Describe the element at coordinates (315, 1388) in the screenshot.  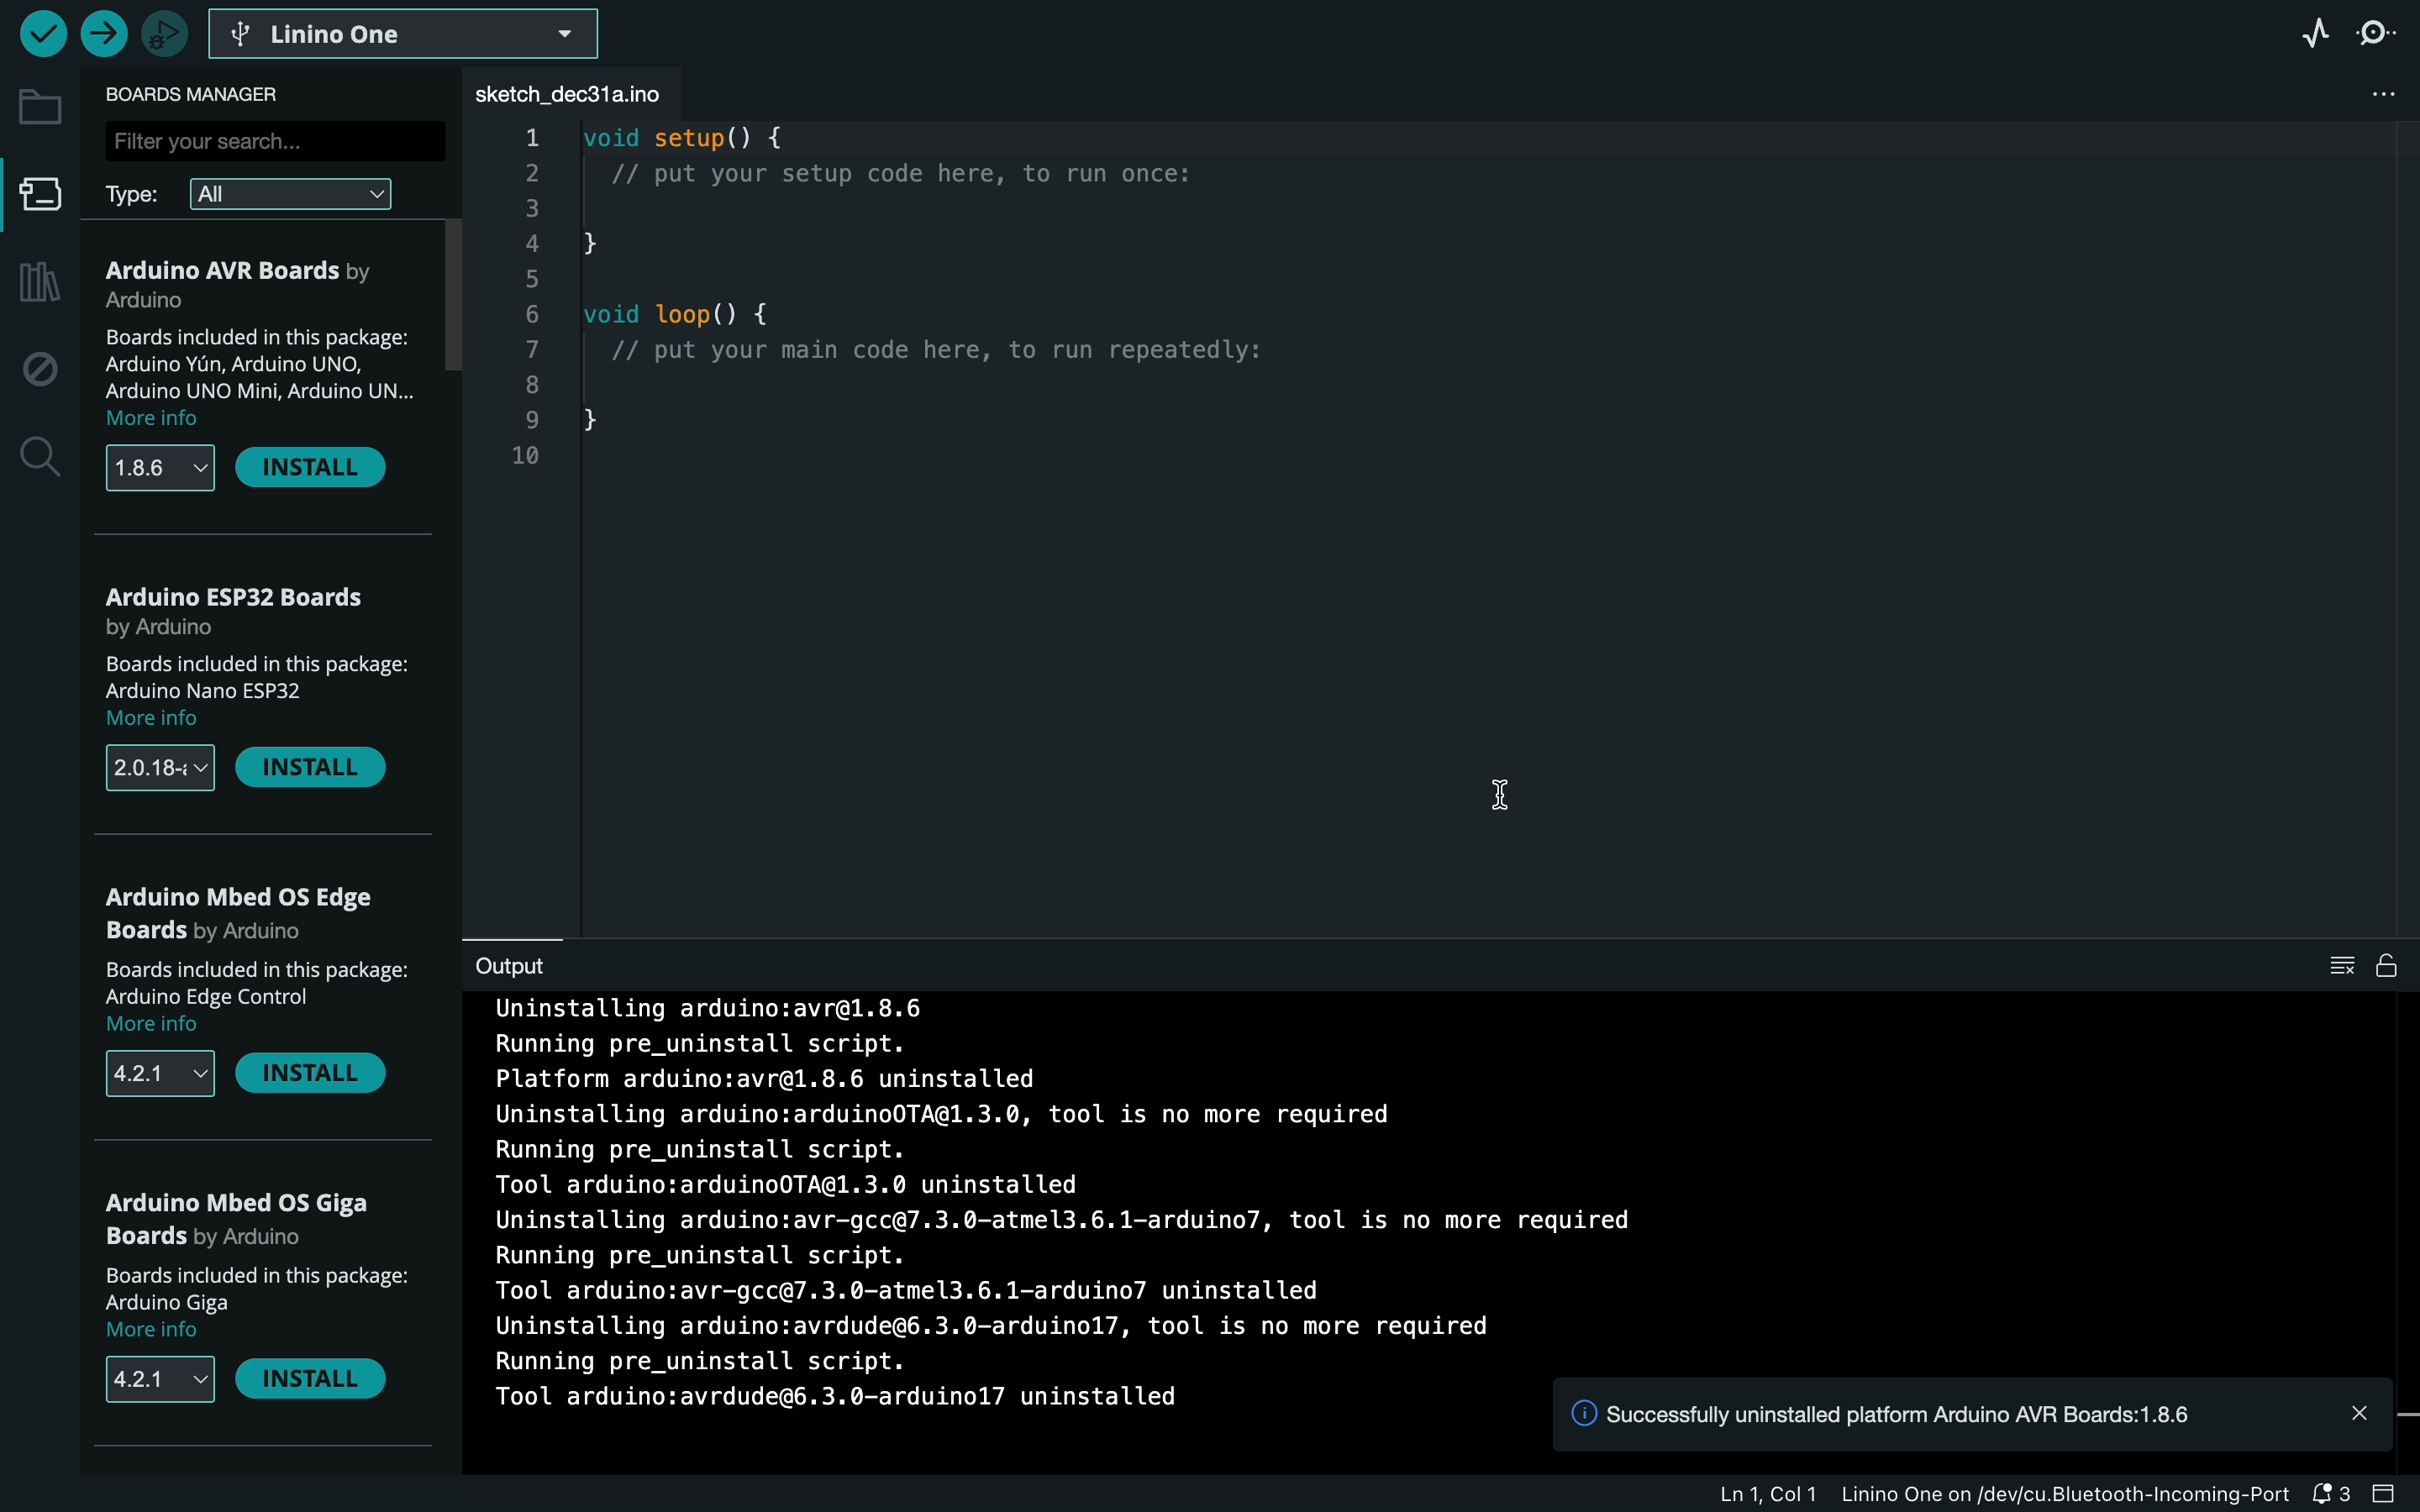
I see `install` at that location.